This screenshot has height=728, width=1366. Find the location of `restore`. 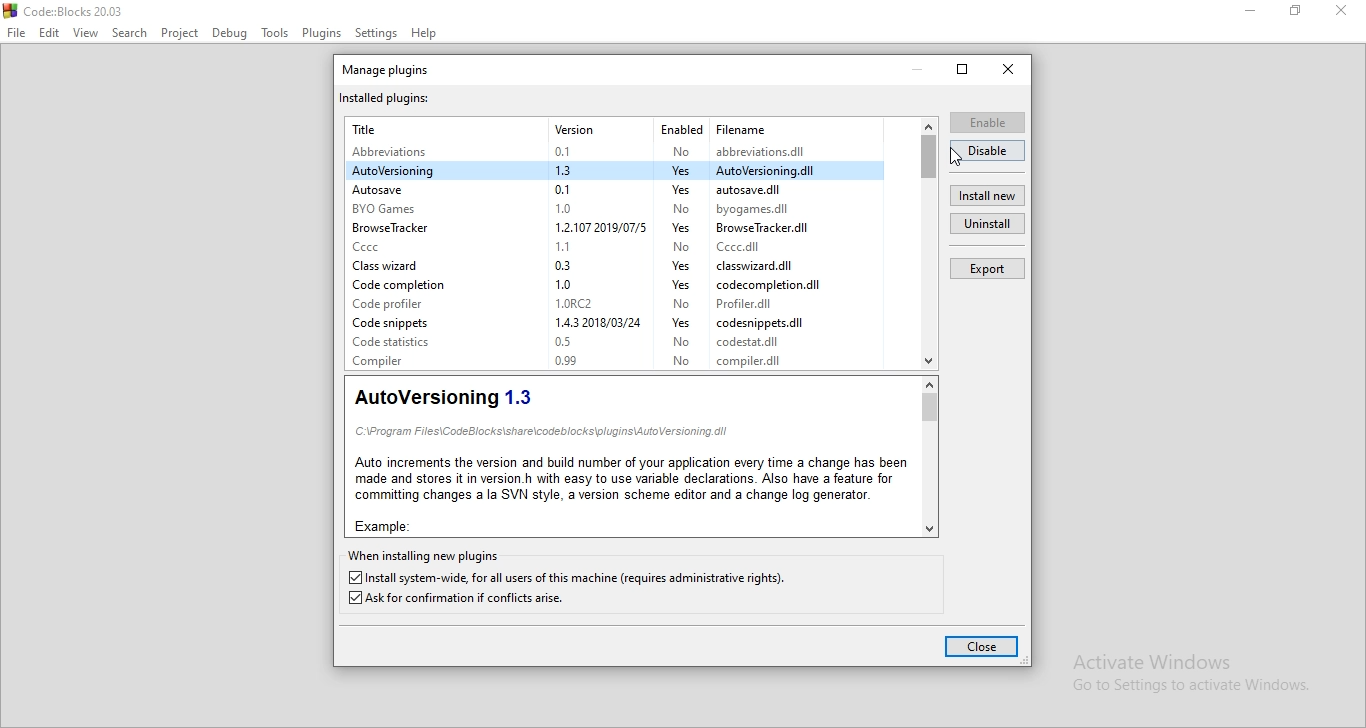

restore is located at coordinates (963, 69).